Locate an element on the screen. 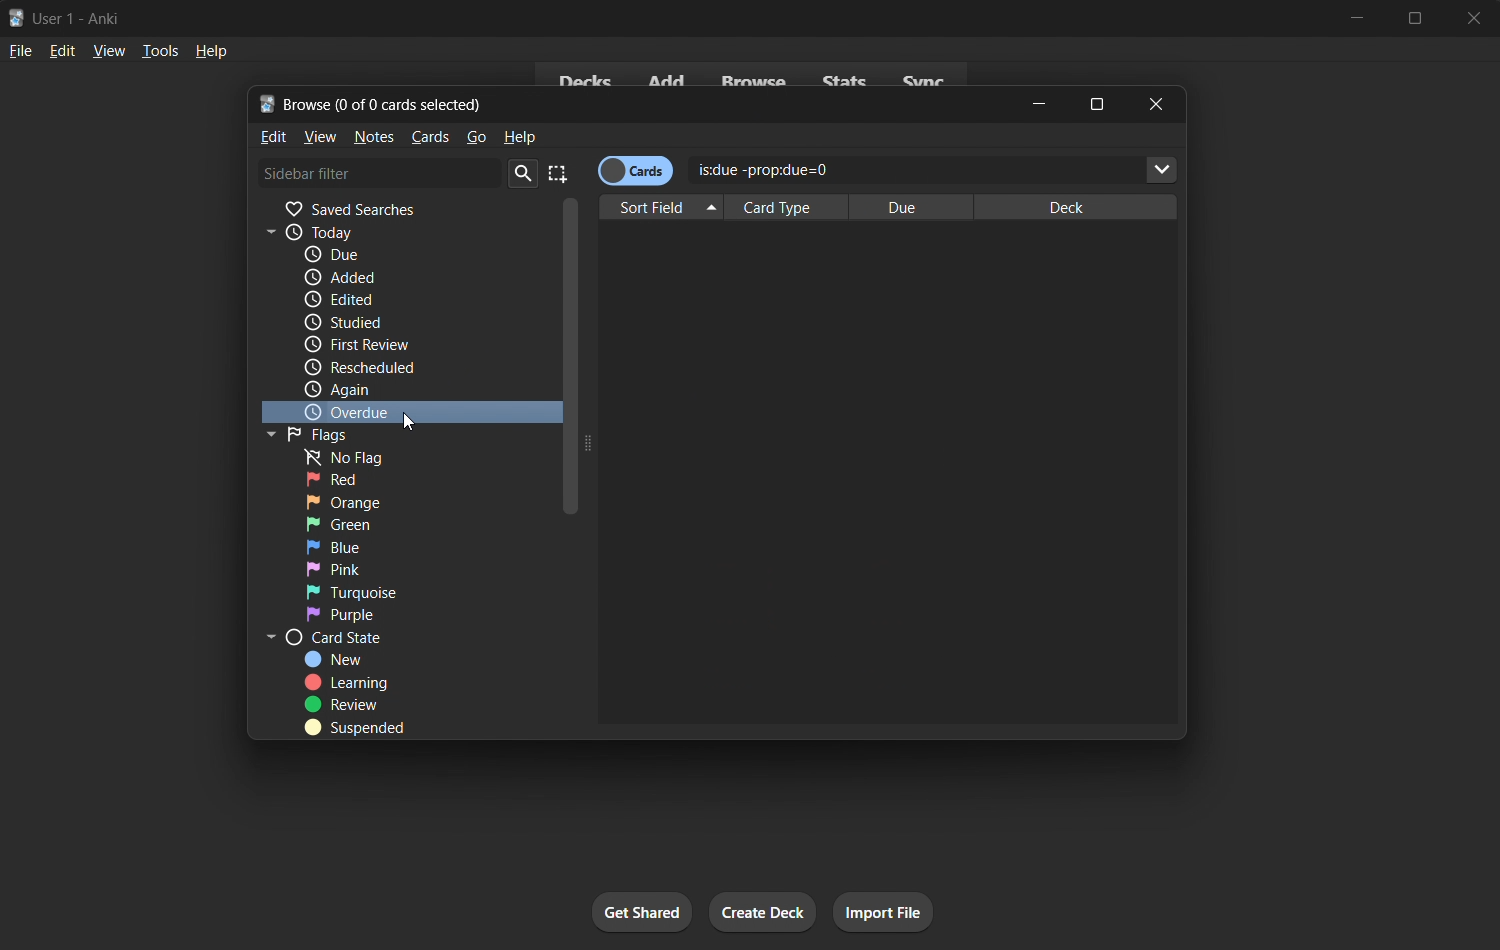 This screenshot has height=950, width=1500. review  is located at coordinates (341, 704).